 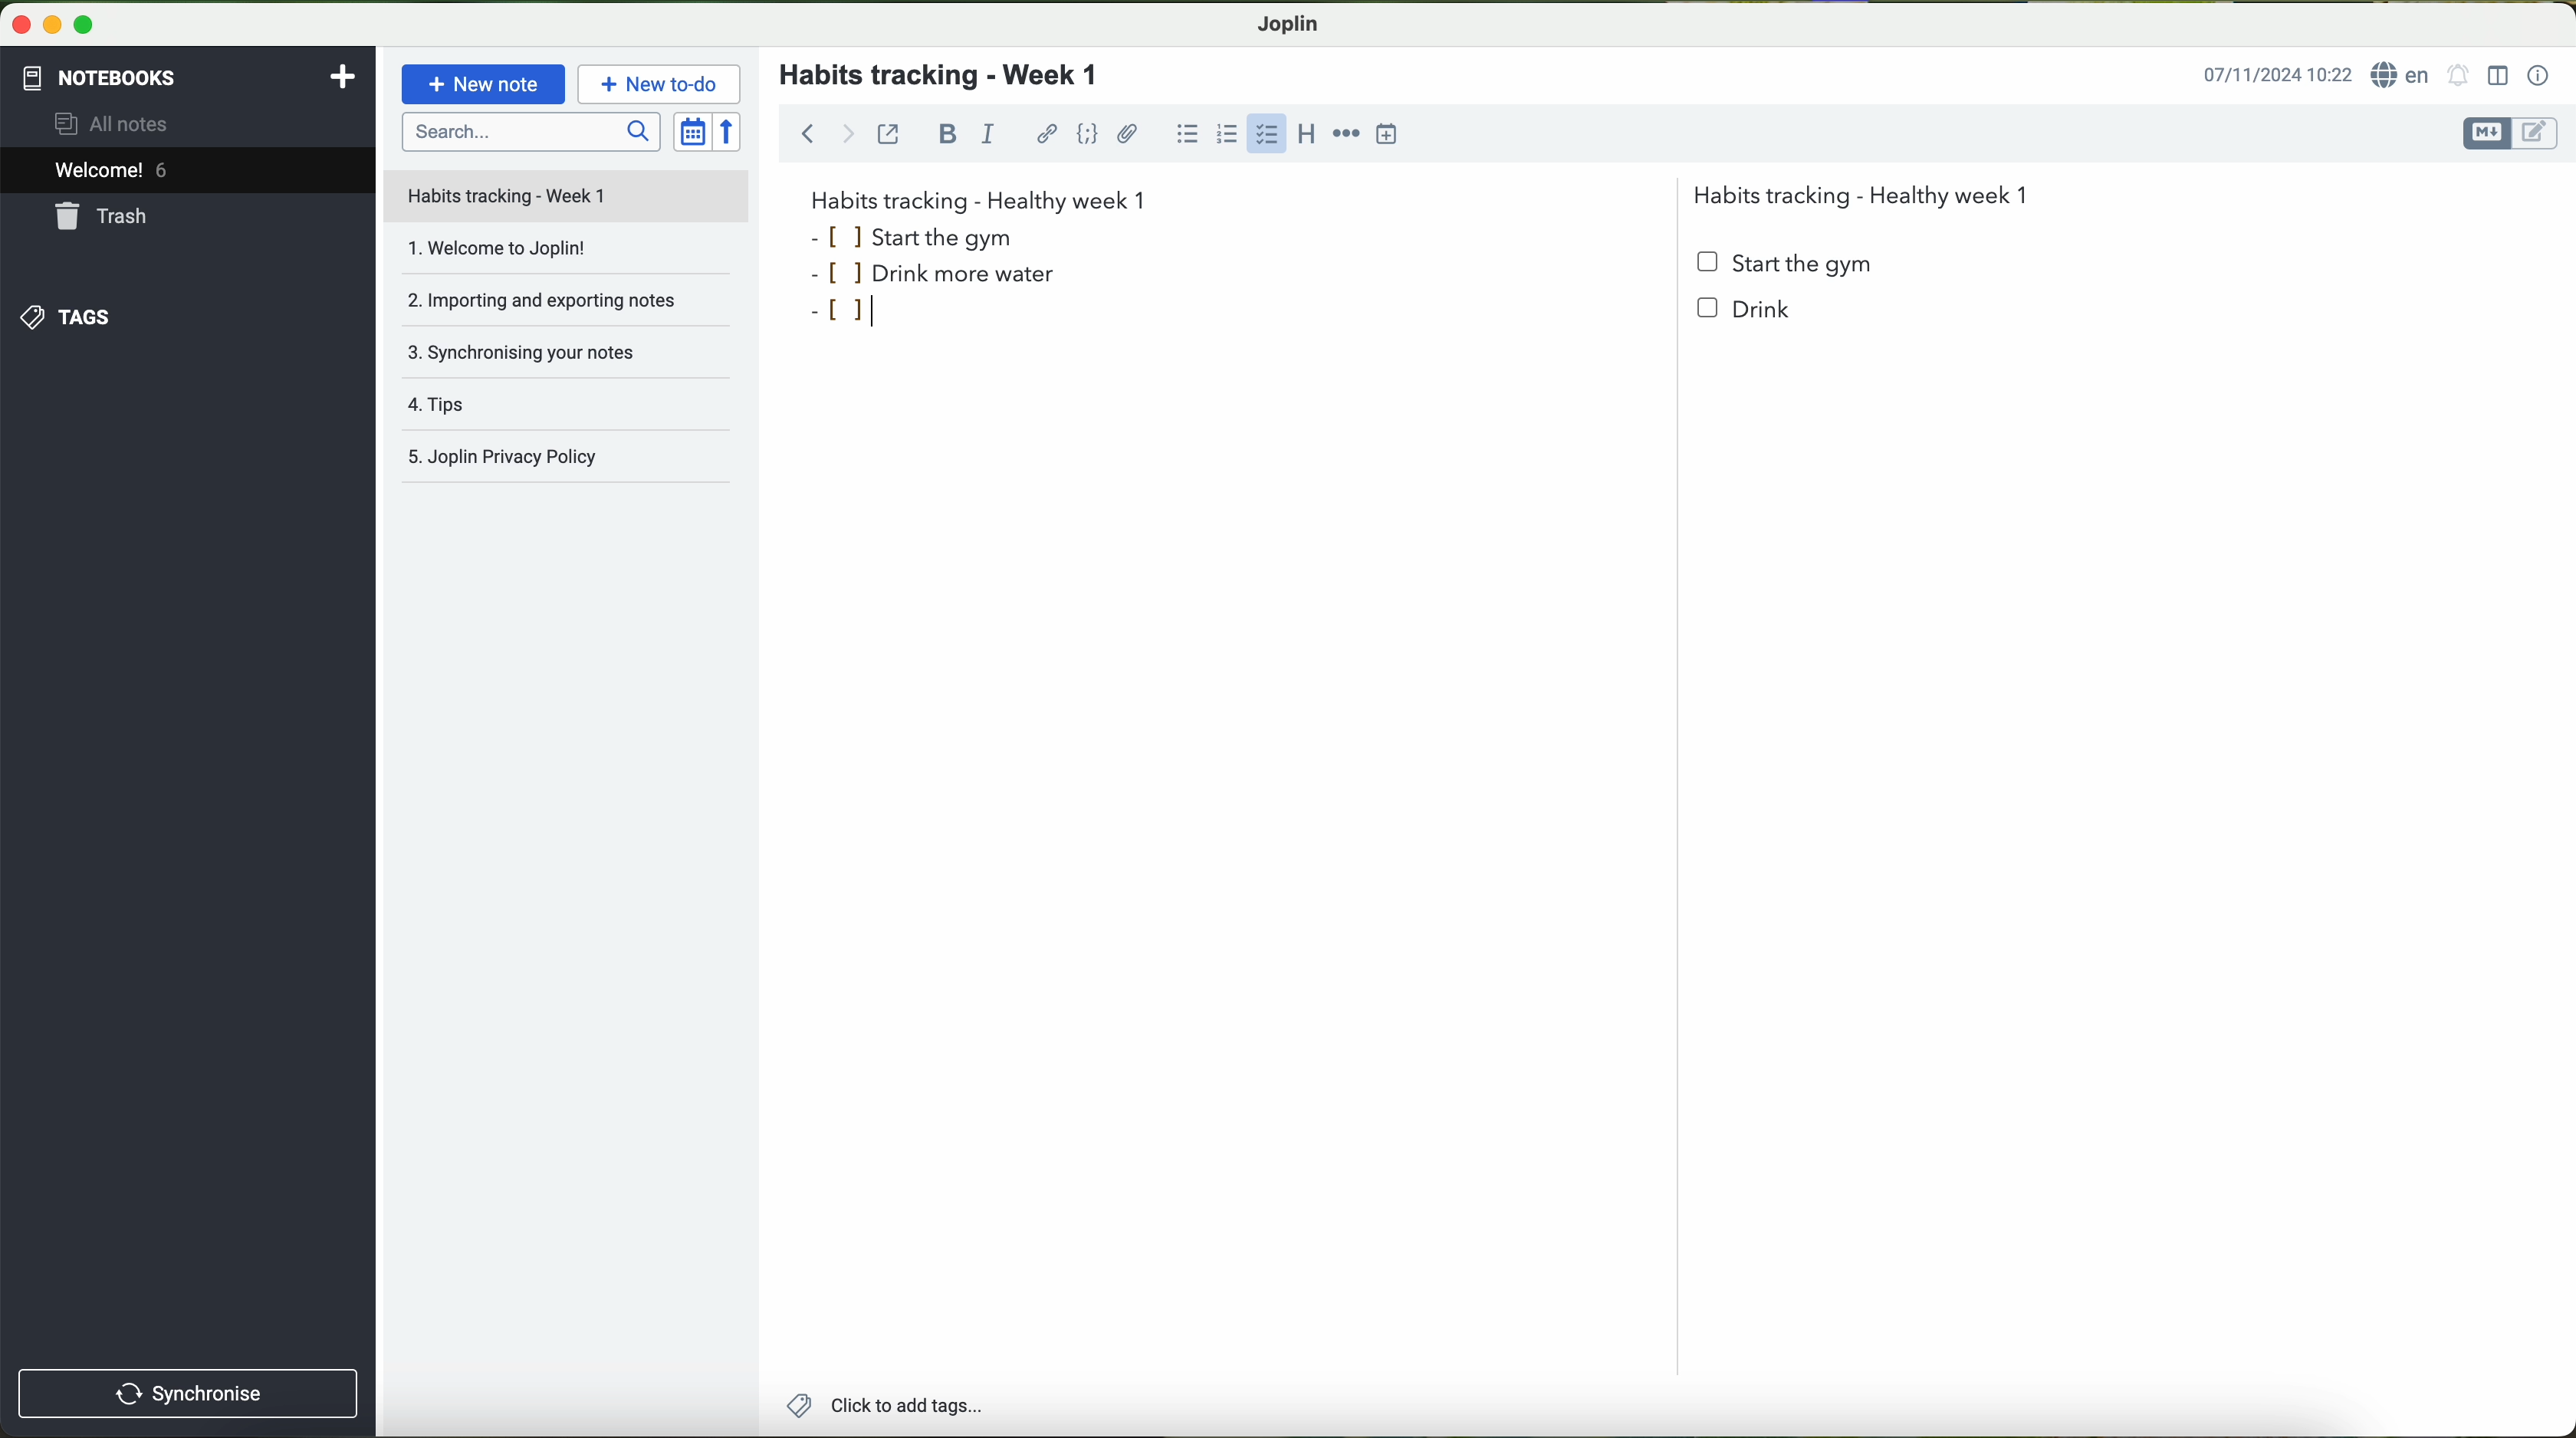 I want to click on synchronnise button, so click(x=185, y=1395).